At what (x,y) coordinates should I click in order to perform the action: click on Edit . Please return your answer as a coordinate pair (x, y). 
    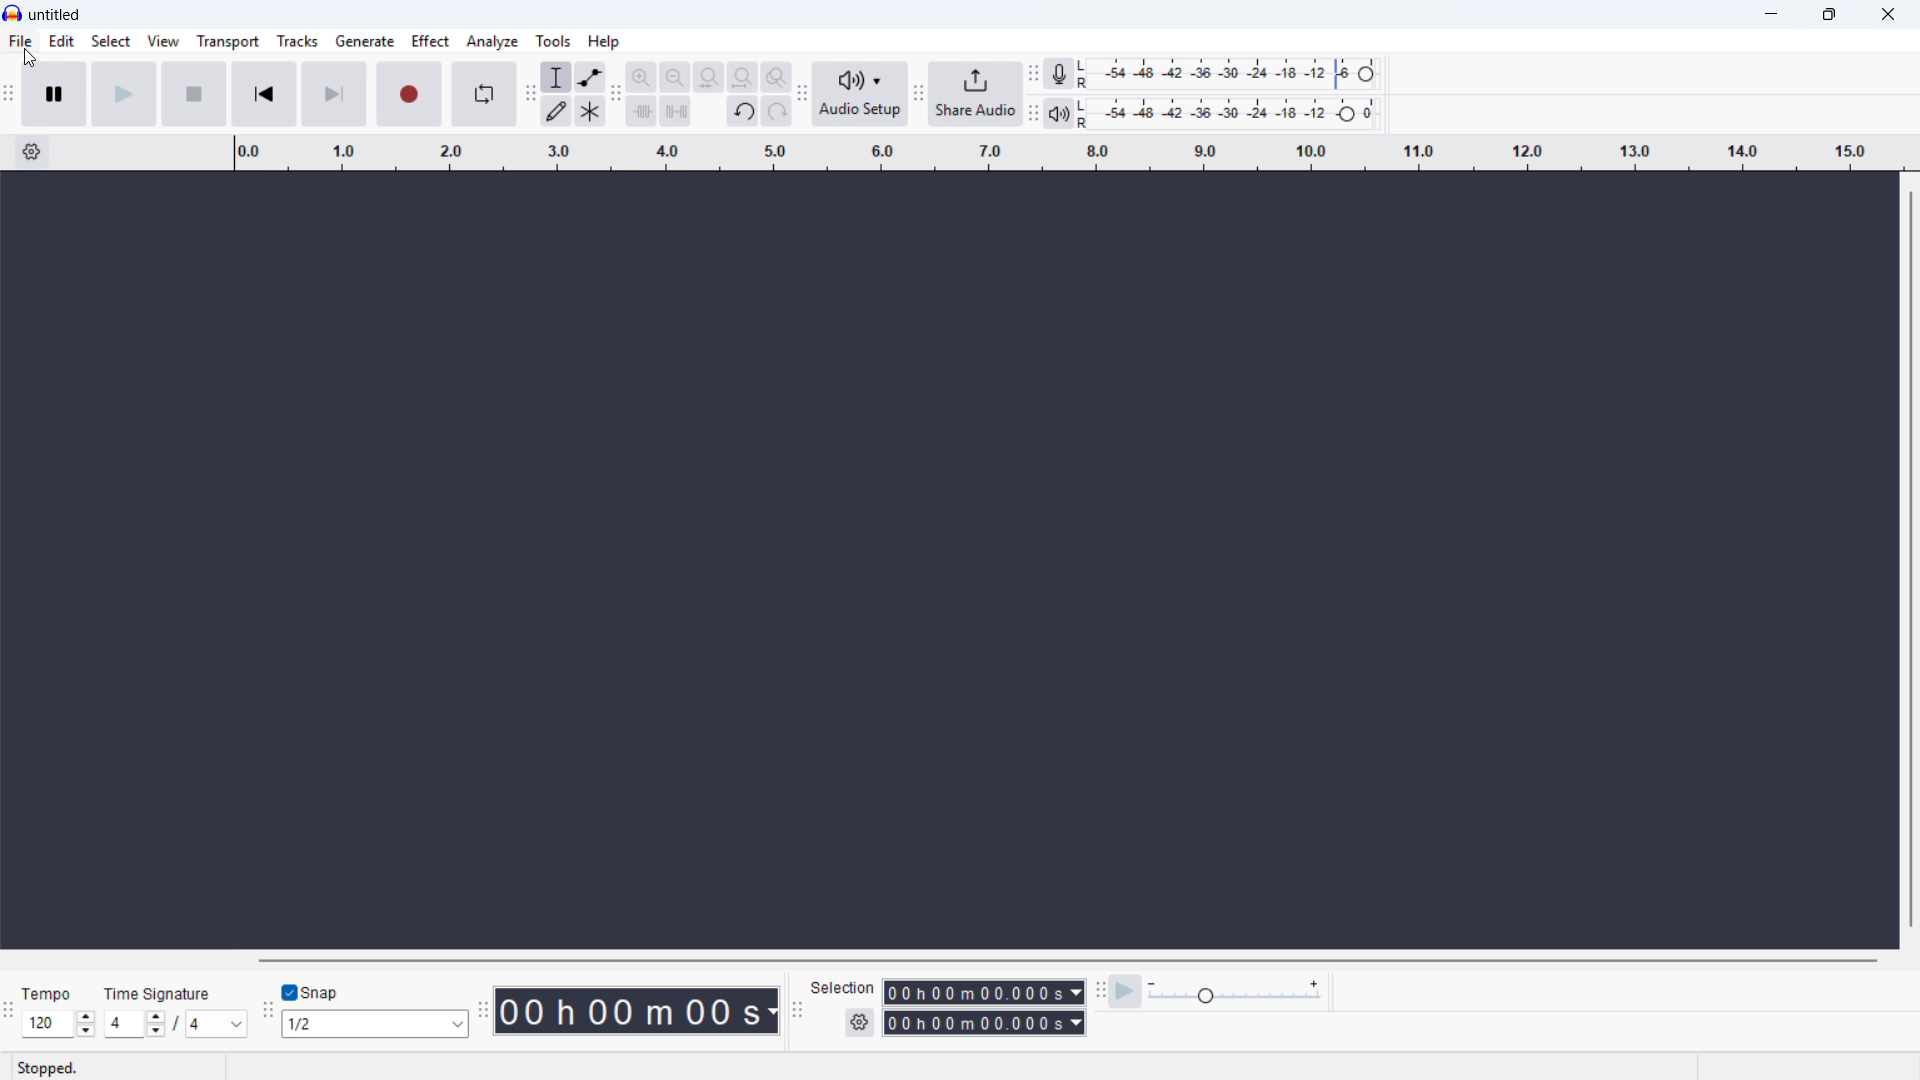
    Looking at the image, I should click on (61, 42).